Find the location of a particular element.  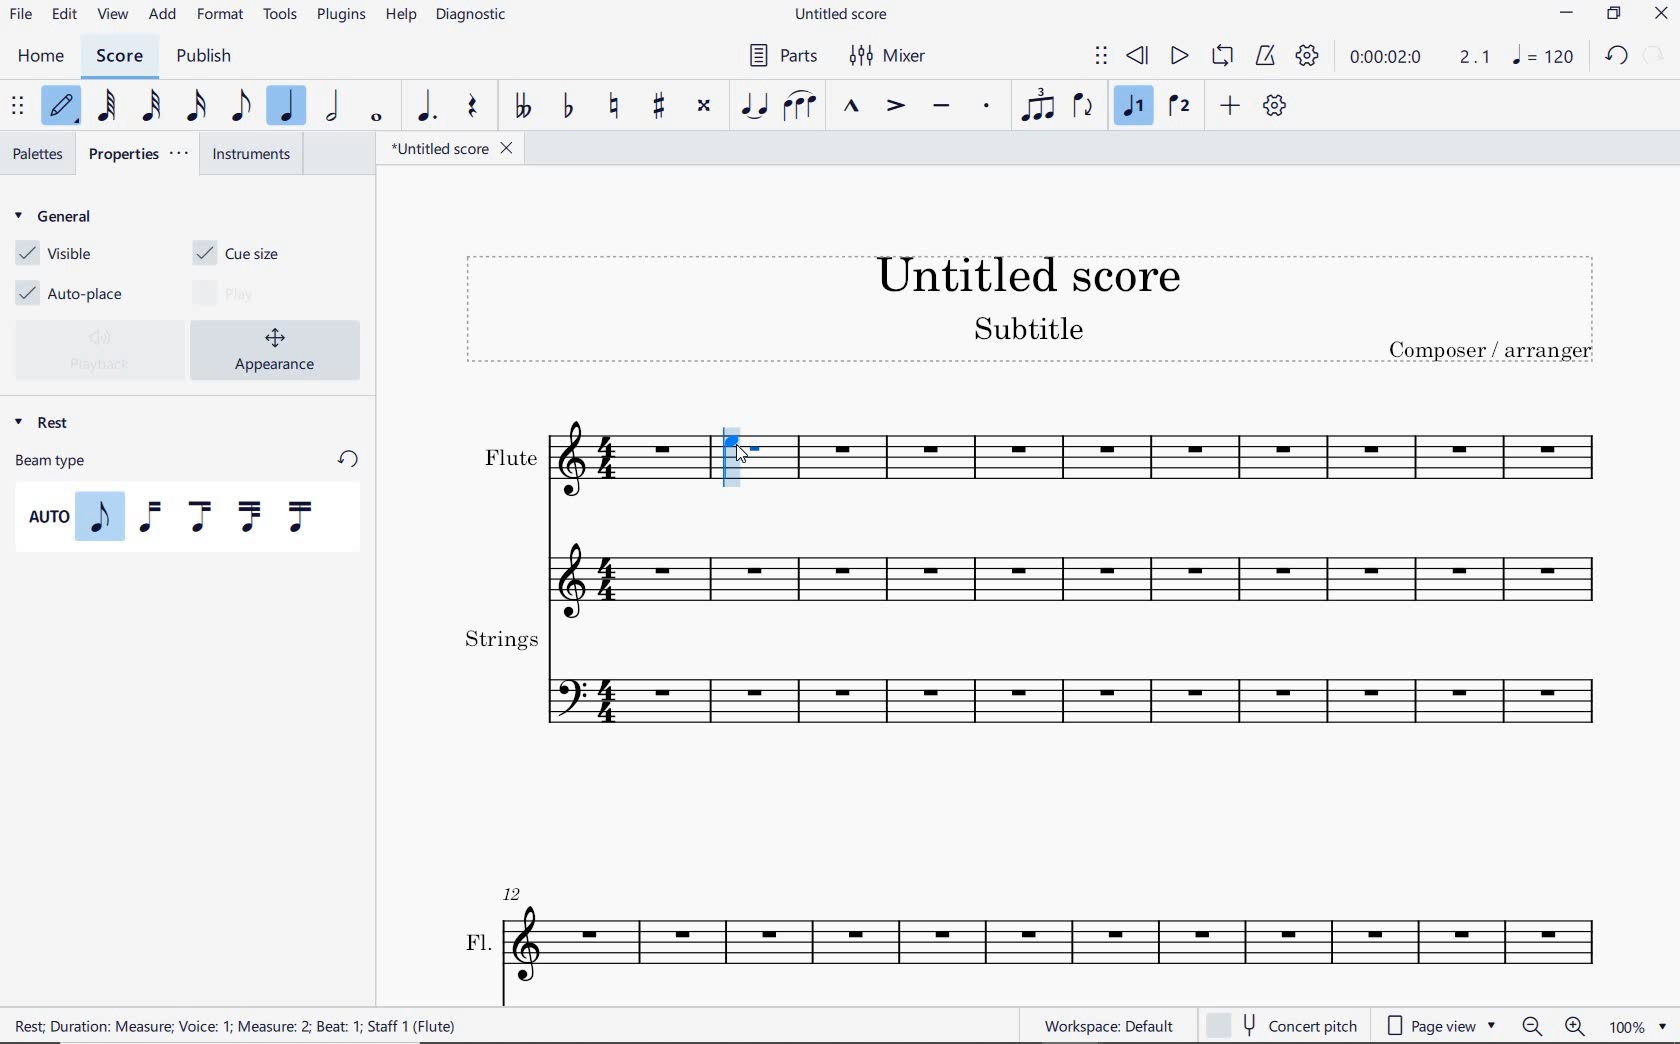

MARCATO is located at coordinates (852, 108).